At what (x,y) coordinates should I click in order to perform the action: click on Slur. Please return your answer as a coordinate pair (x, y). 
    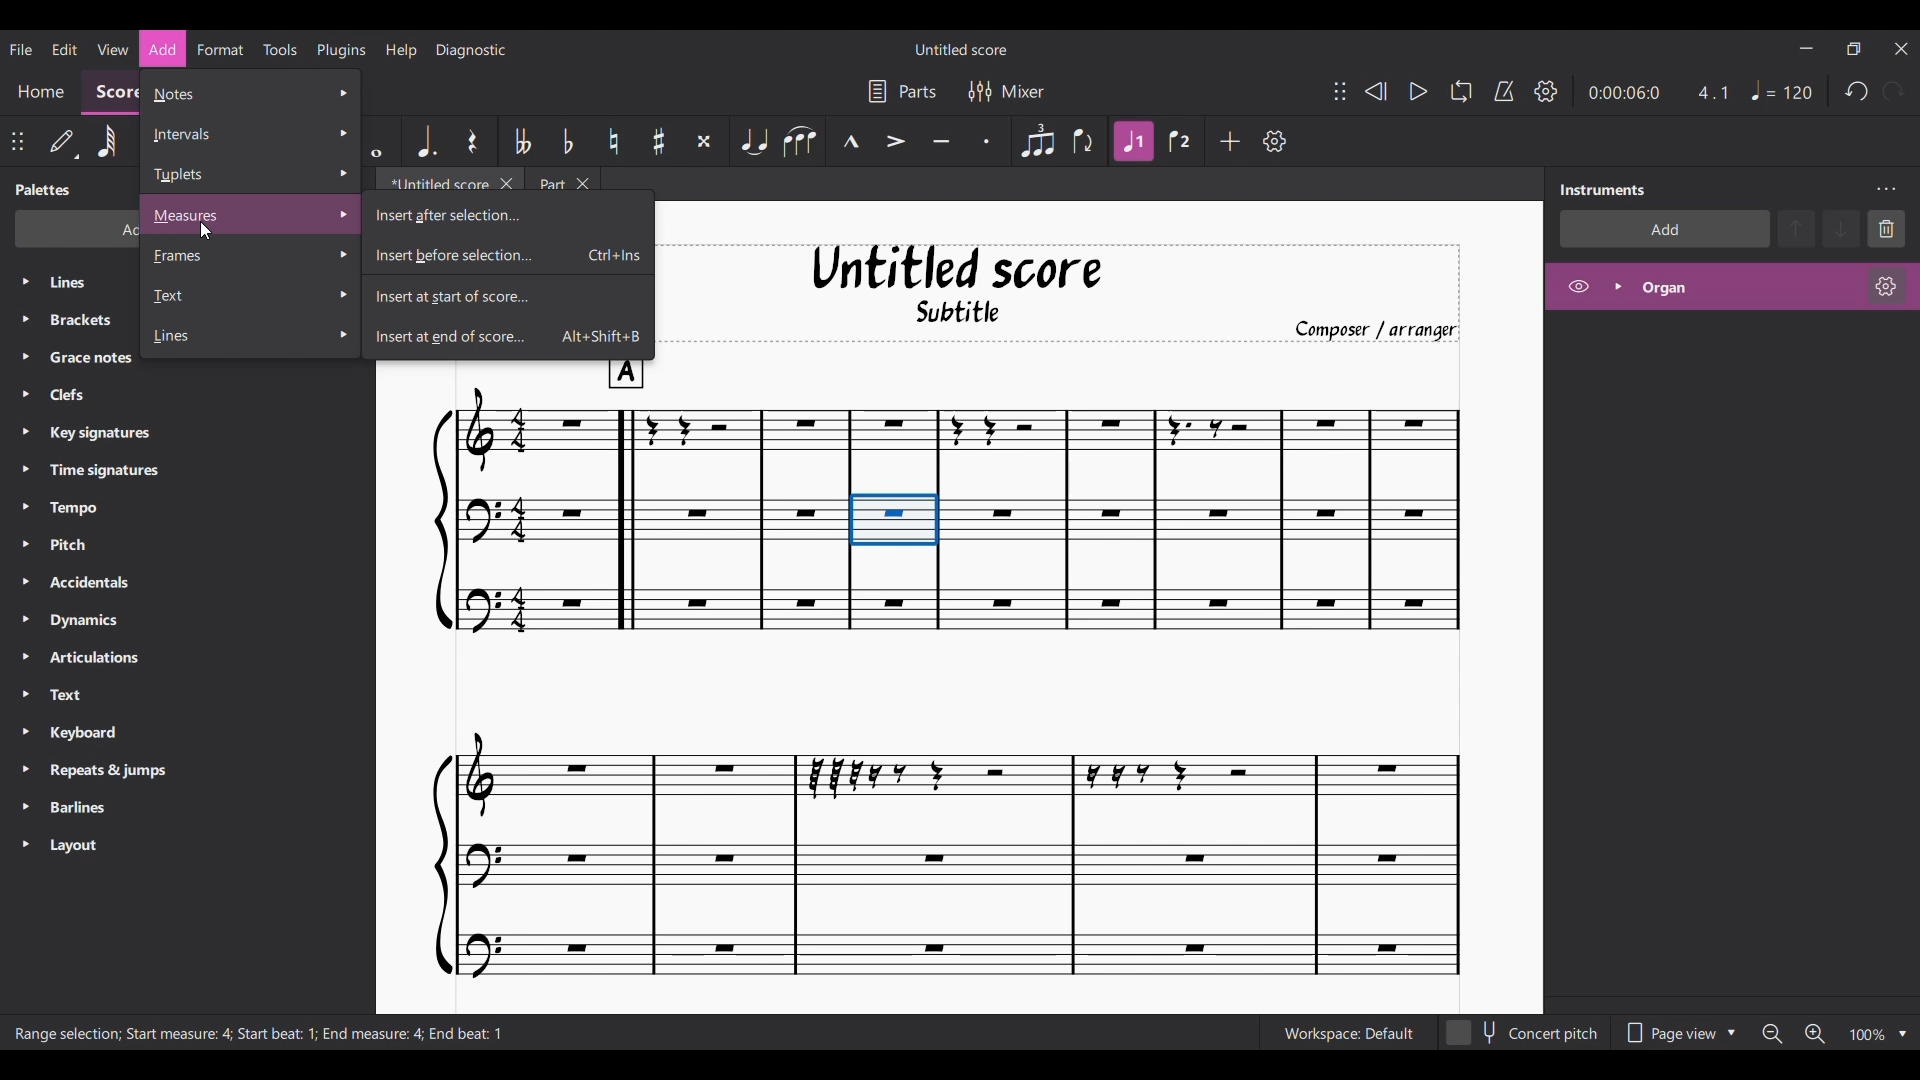
    Looking at the image, I should click on (800, 142).